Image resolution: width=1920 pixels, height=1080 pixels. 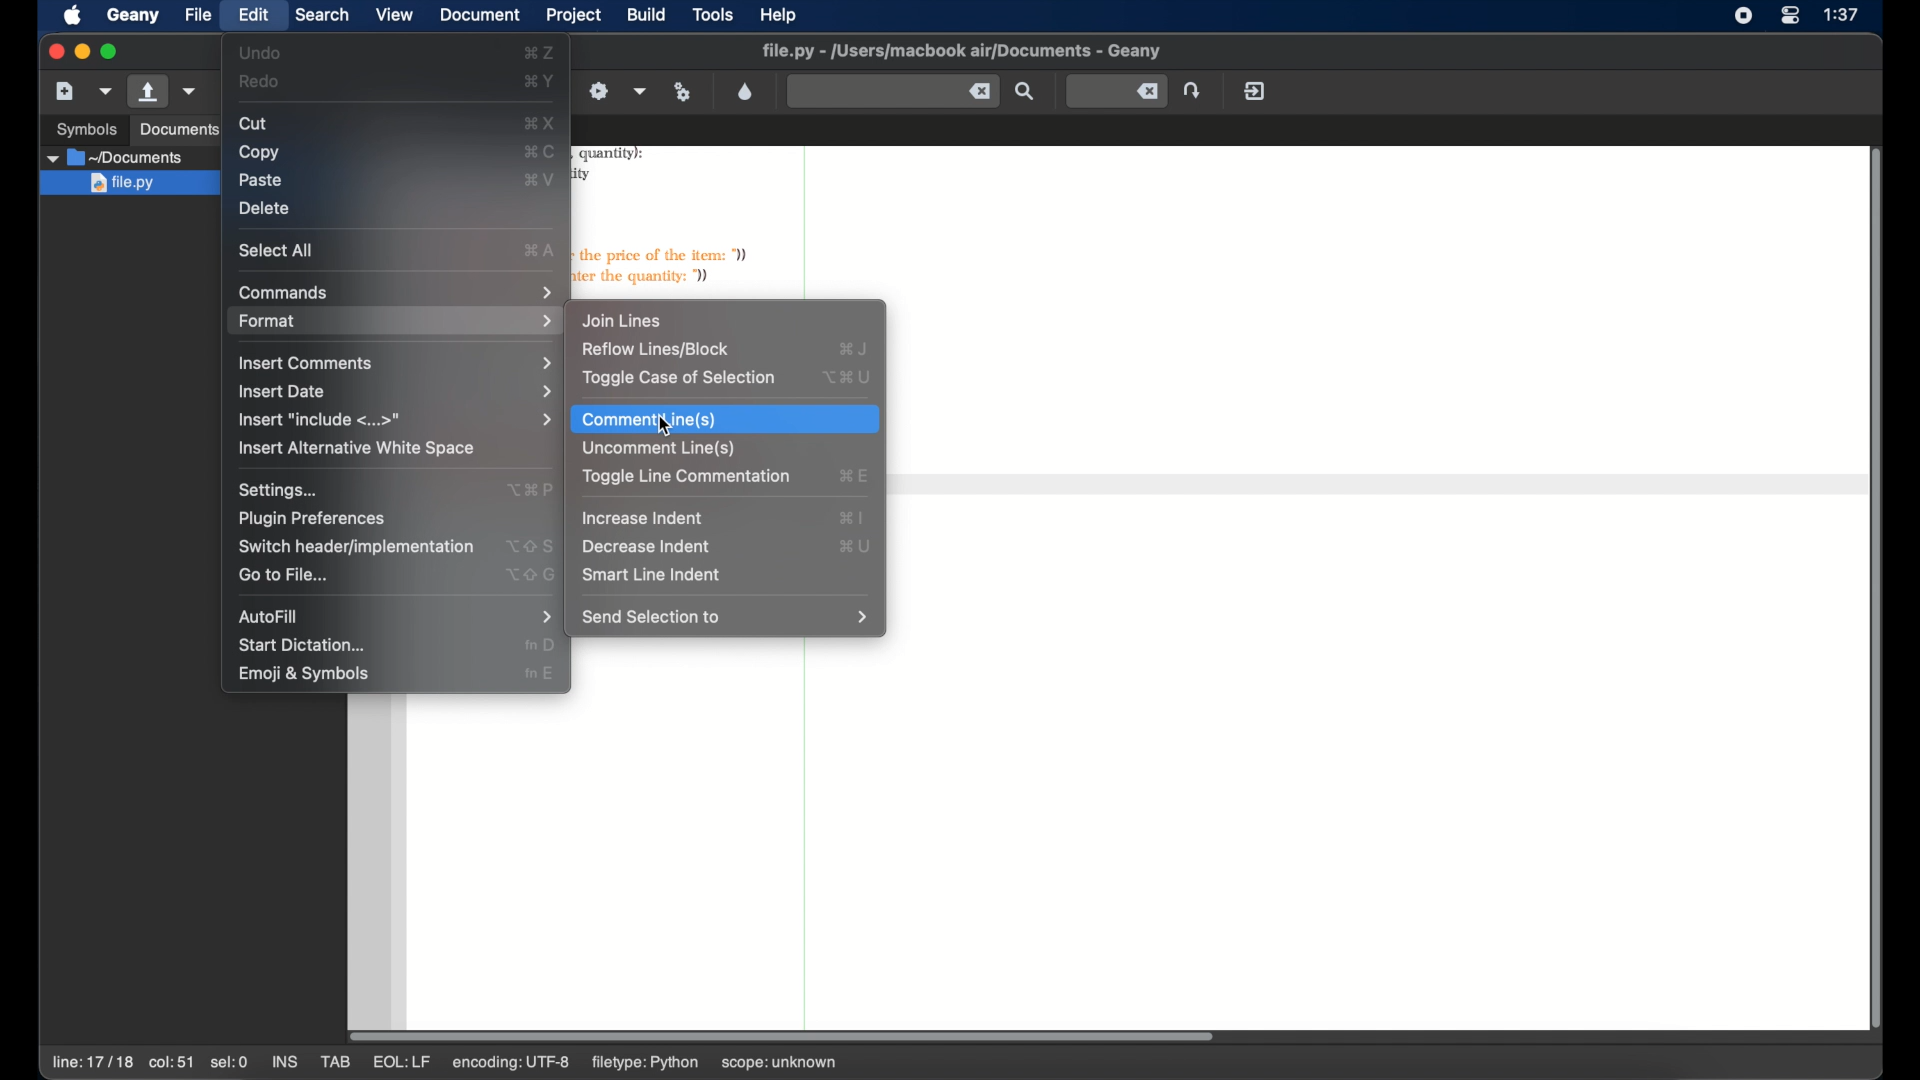 What do you see at coordinates (1115, 90) in the screenshot?
I see `jump to the entered line number` at bounding box center [1115, 90].